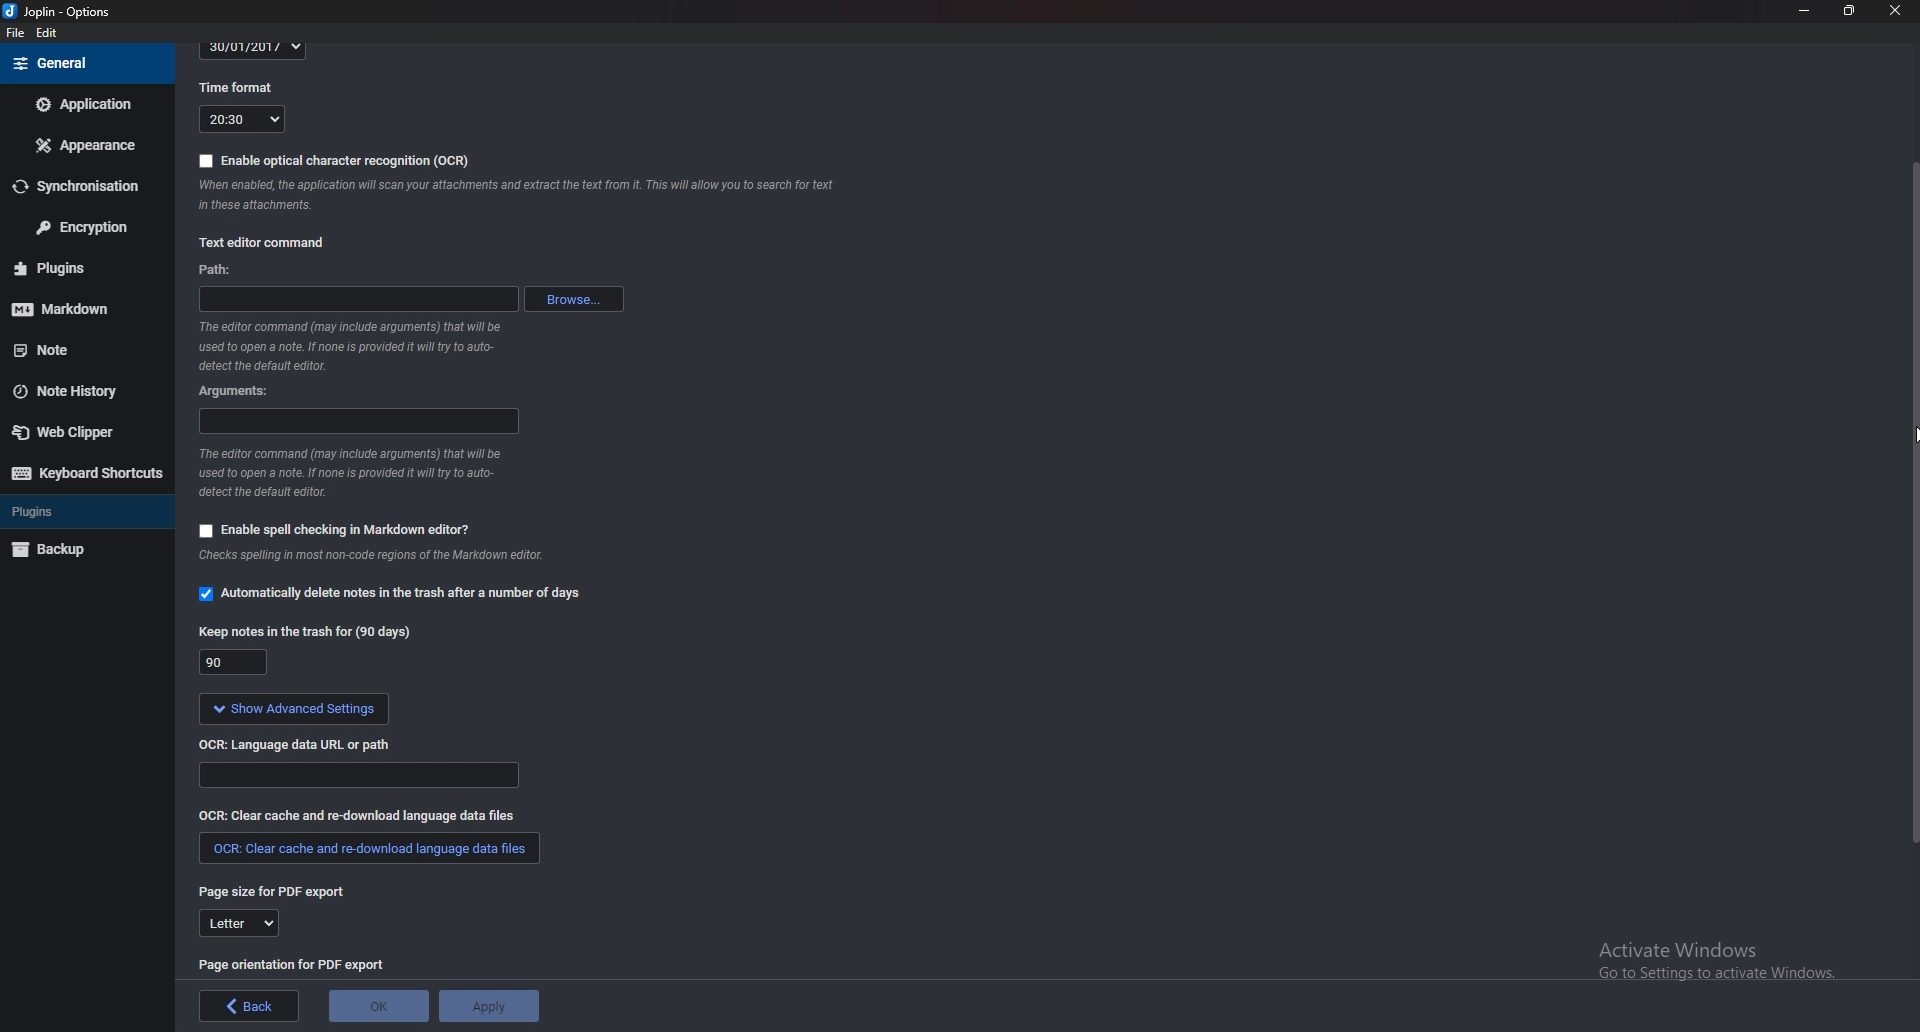 This screenshot has height=1032, width=1920. What do you see at coordinates (84, 184) in the screenshot?
I see `Synchronization` at bounding box center [84, 184].